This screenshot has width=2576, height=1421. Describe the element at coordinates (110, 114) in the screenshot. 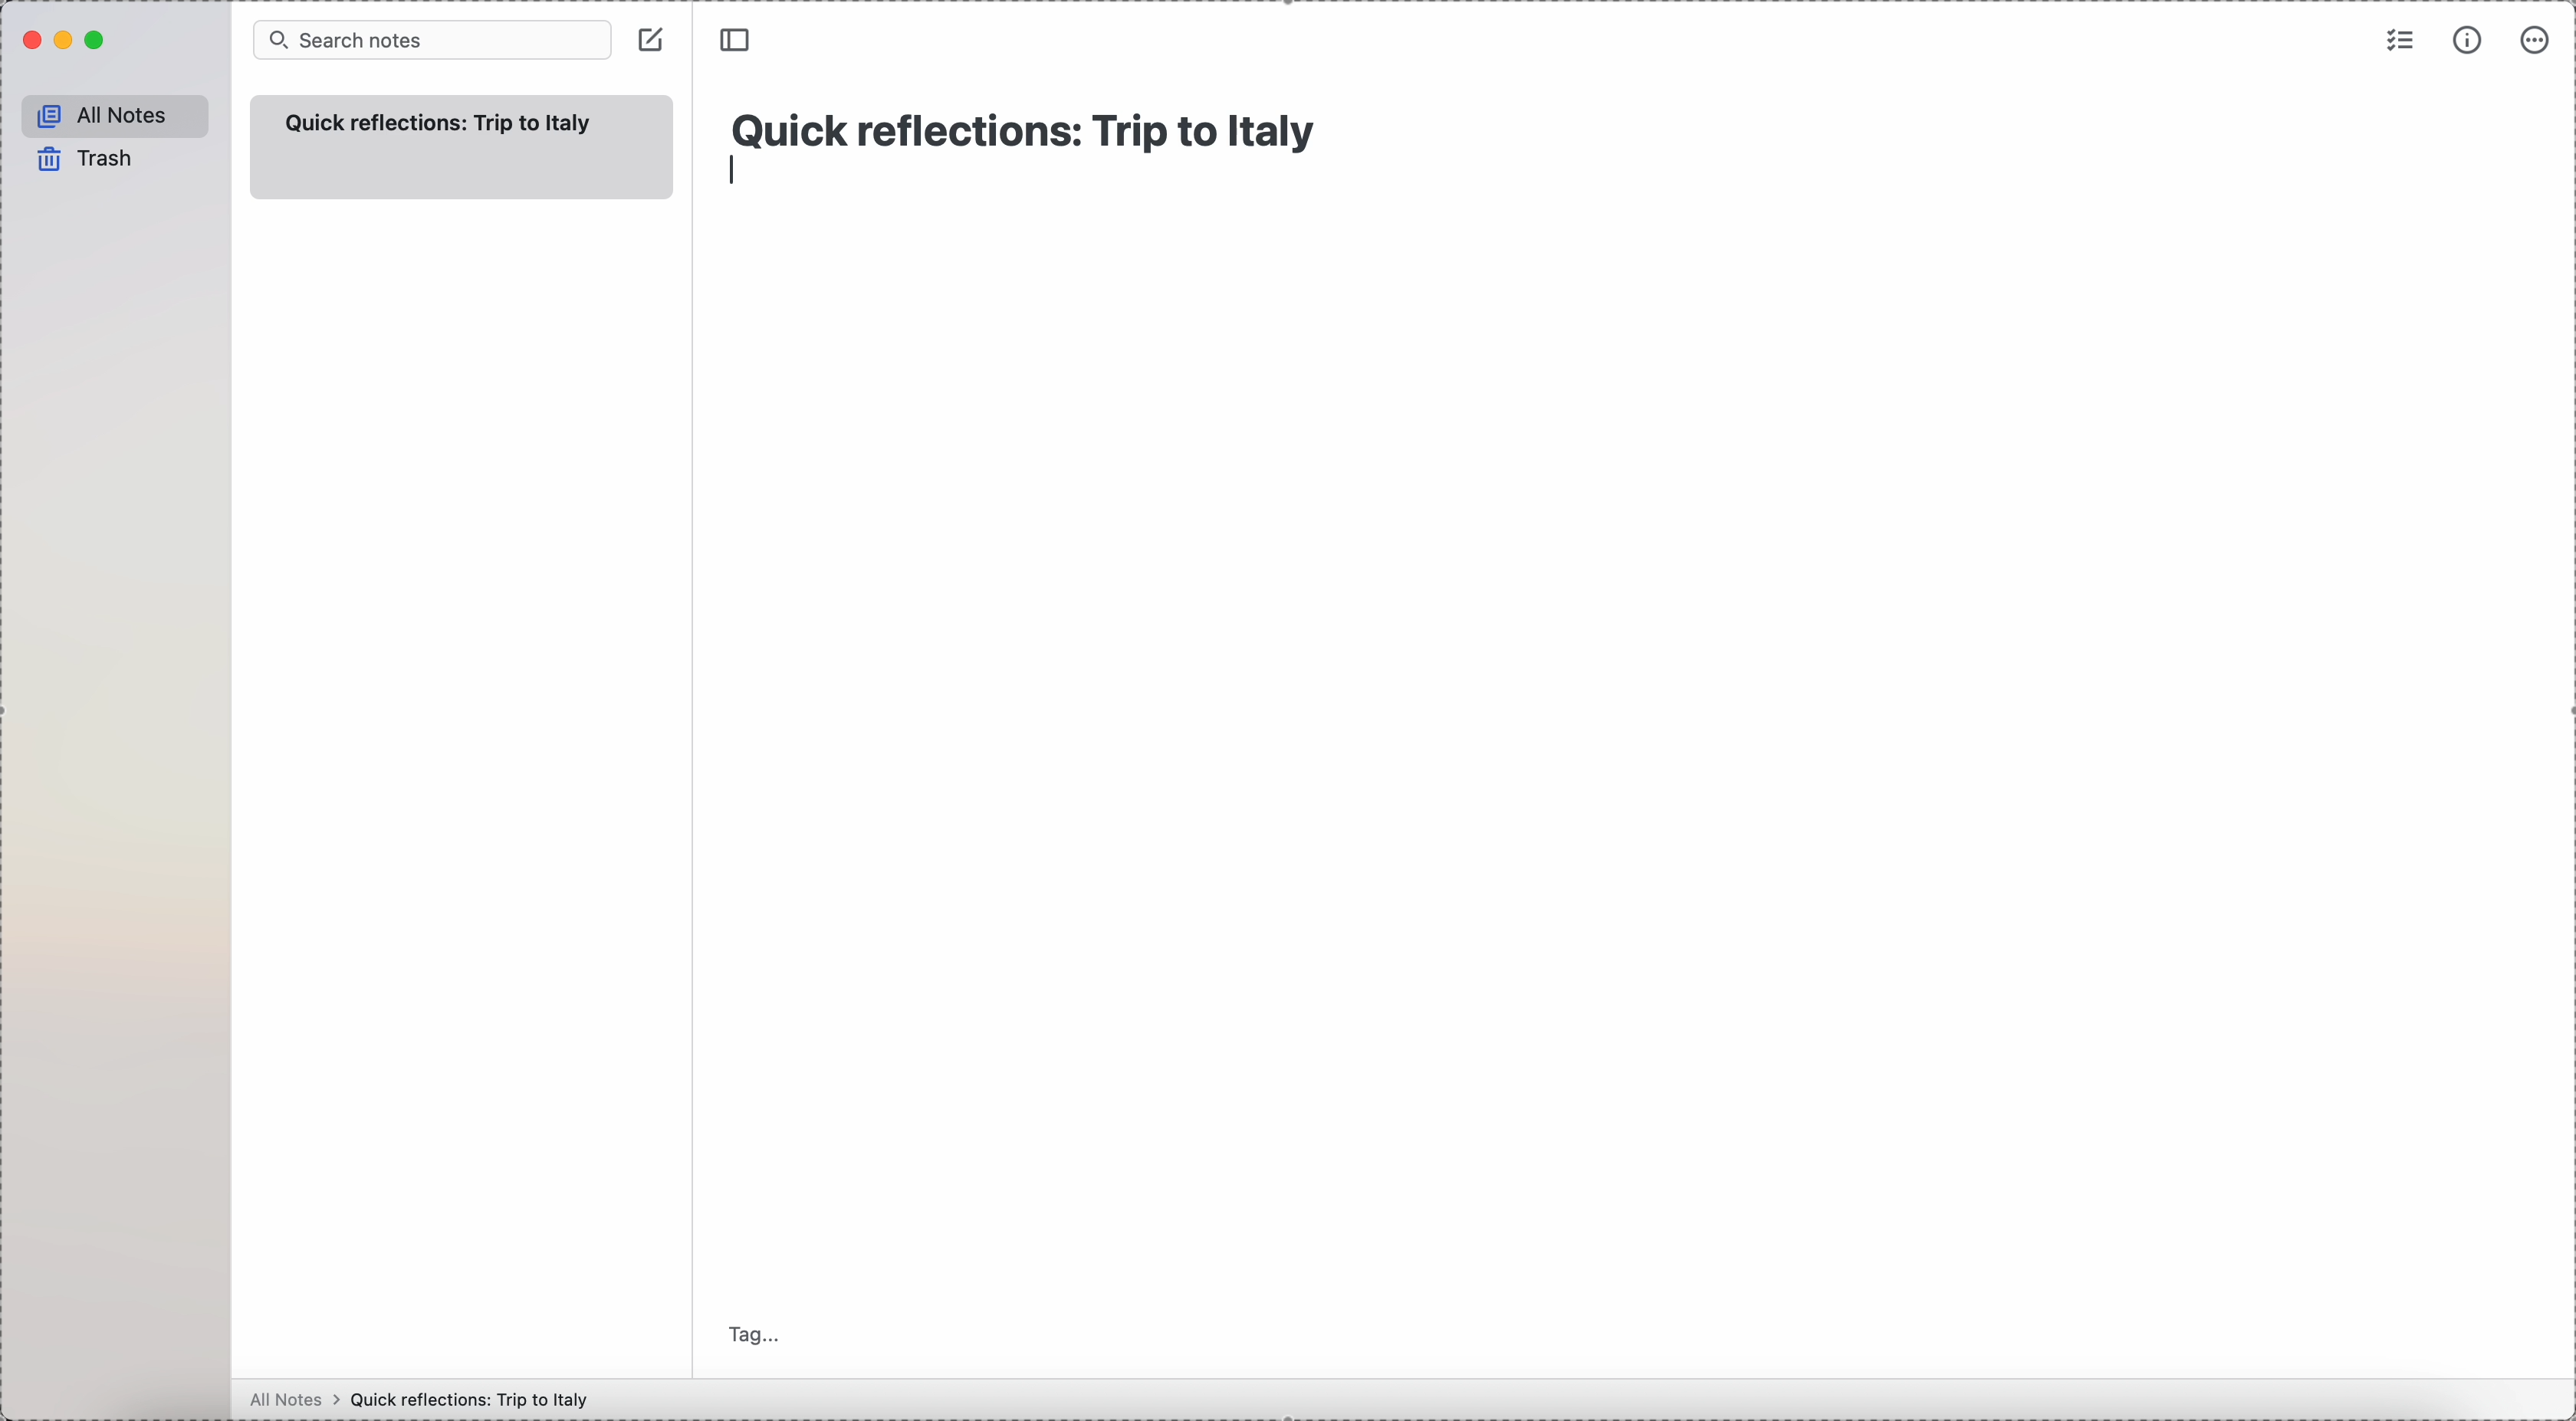

I see `all notes` at that location.